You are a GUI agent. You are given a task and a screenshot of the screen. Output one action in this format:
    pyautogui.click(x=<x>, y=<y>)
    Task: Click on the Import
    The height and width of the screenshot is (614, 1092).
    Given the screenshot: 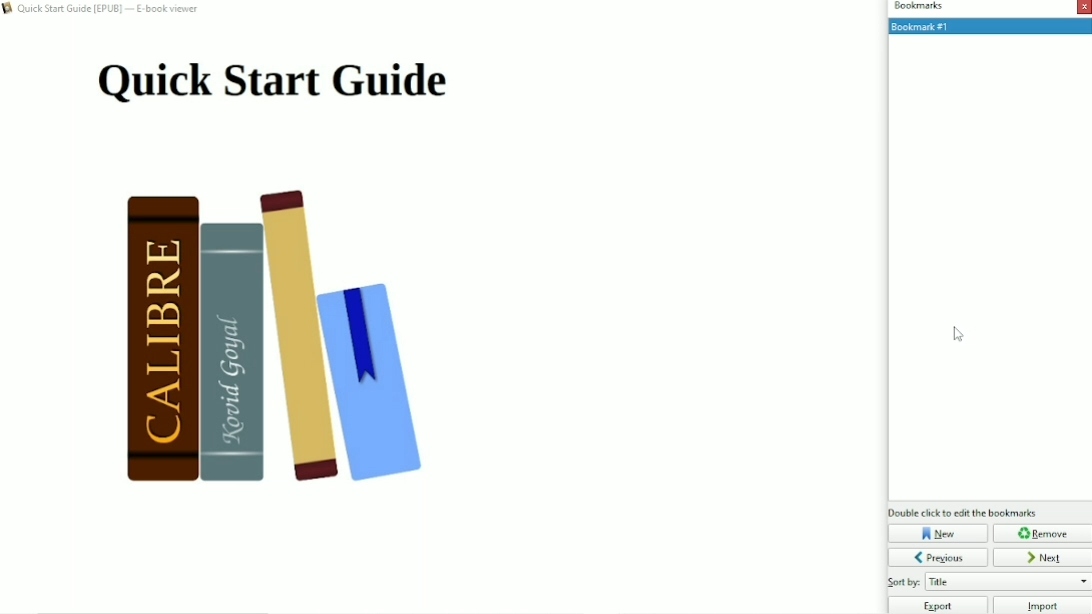 What is the action you would take?
    pyautogui.click(x=1043, y=605)
    